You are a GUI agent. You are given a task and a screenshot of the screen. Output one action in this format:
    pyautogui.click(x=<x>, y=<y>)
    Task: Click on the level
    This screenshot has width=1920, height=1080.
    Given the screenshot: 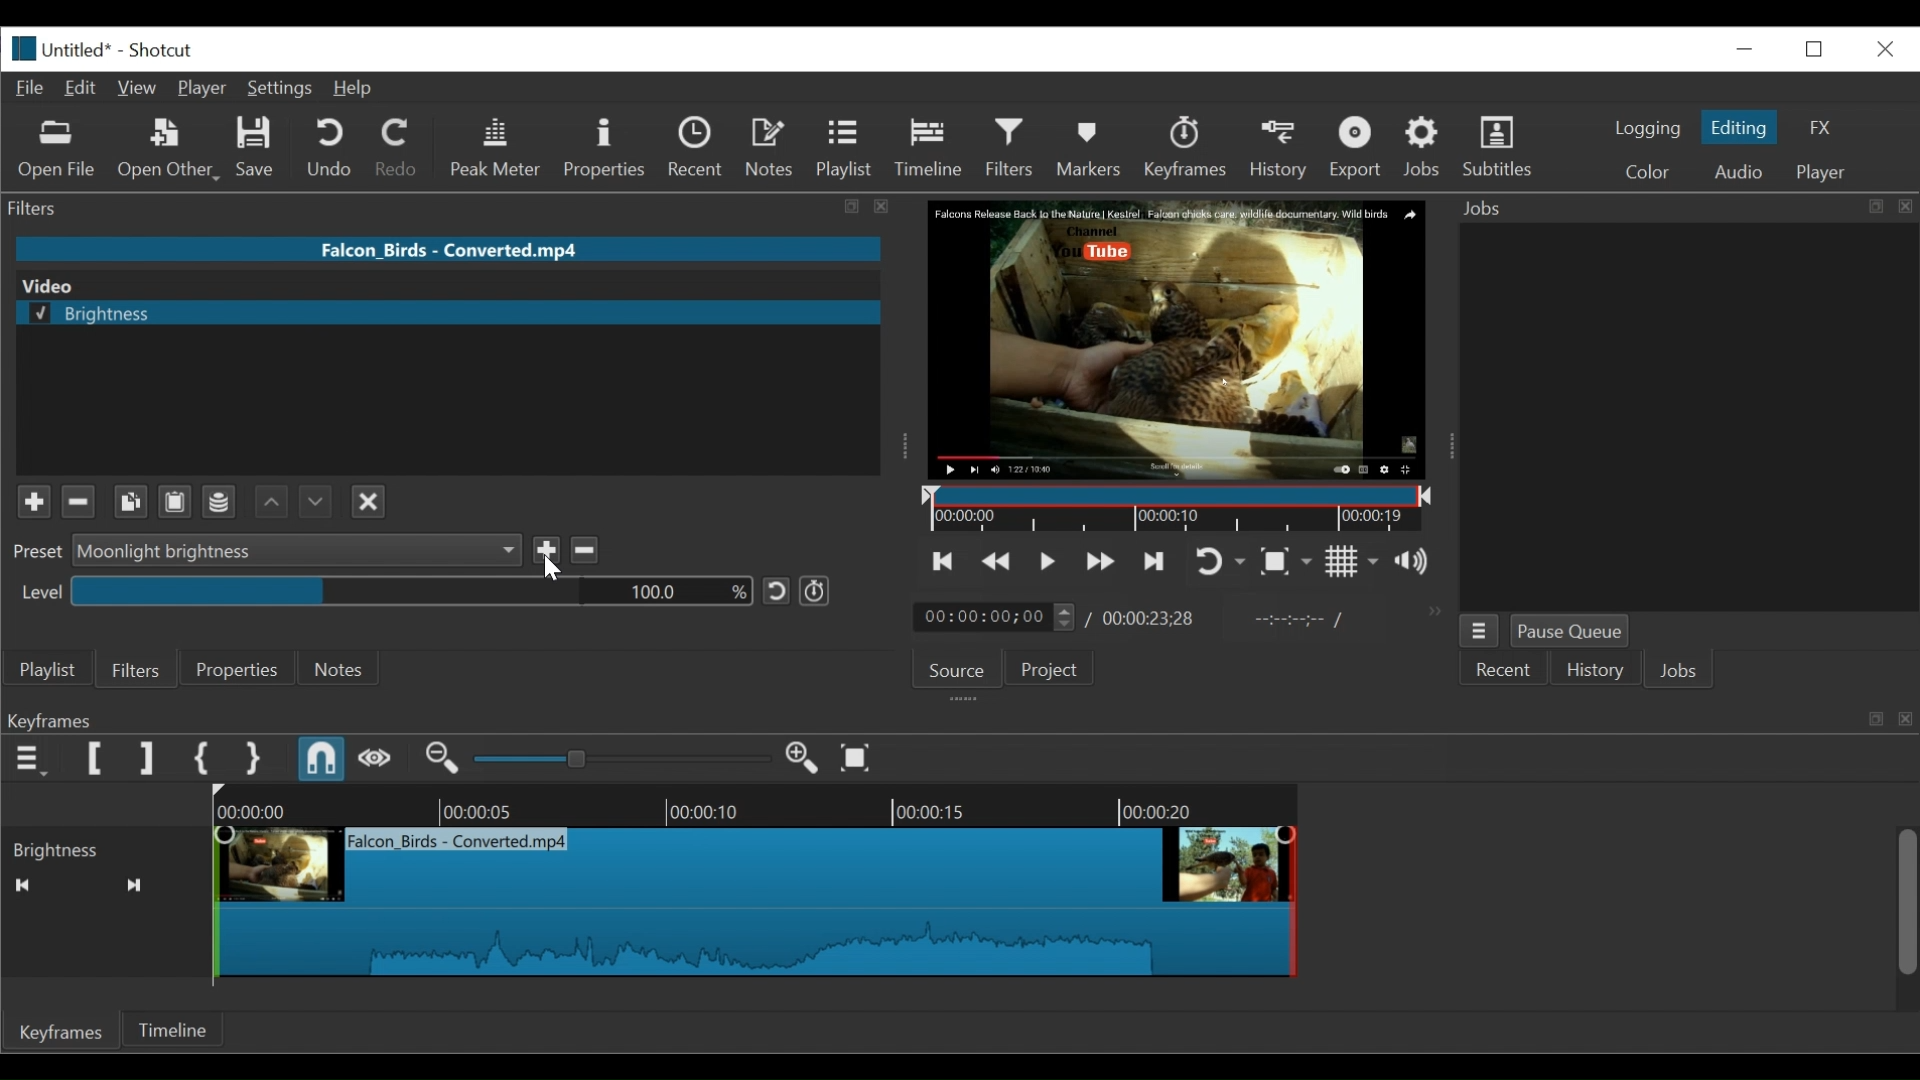 What is the action you would take?
    pyautogui.click(x=396, y=595)
    